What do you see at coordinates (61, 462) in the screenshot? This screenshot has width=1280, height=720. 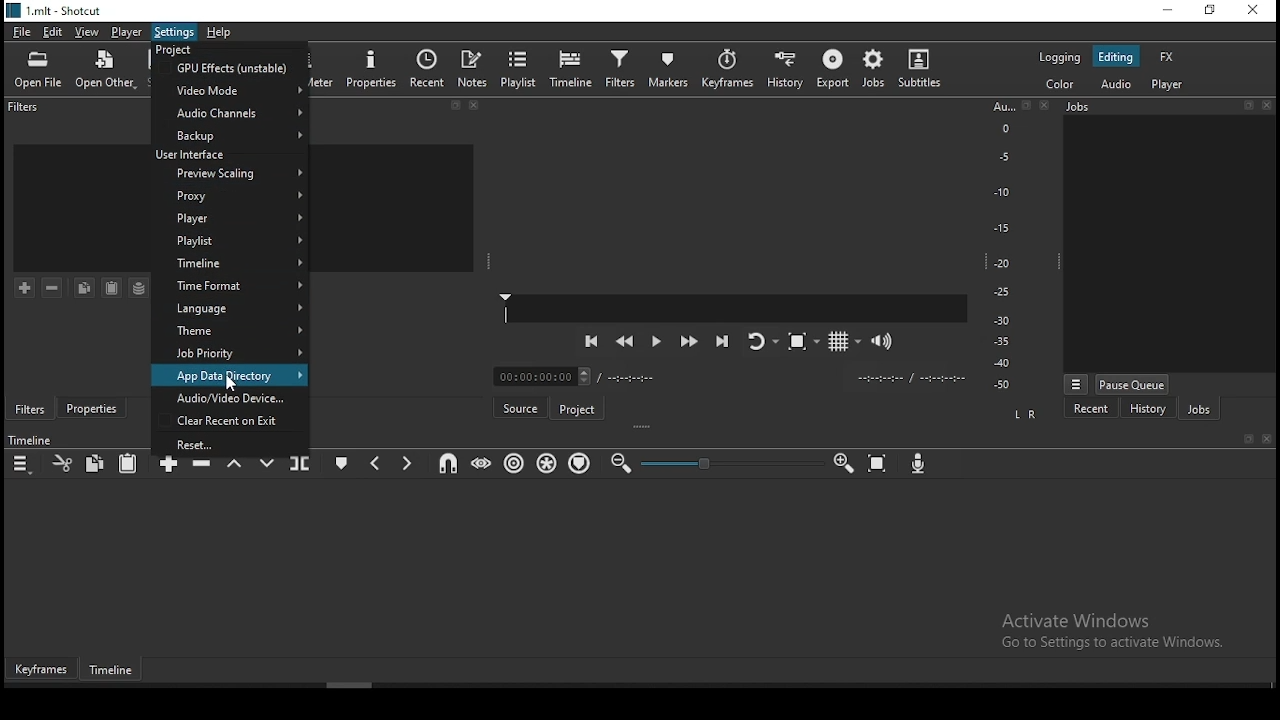 I see `cut` at bounding box center [61, 462].